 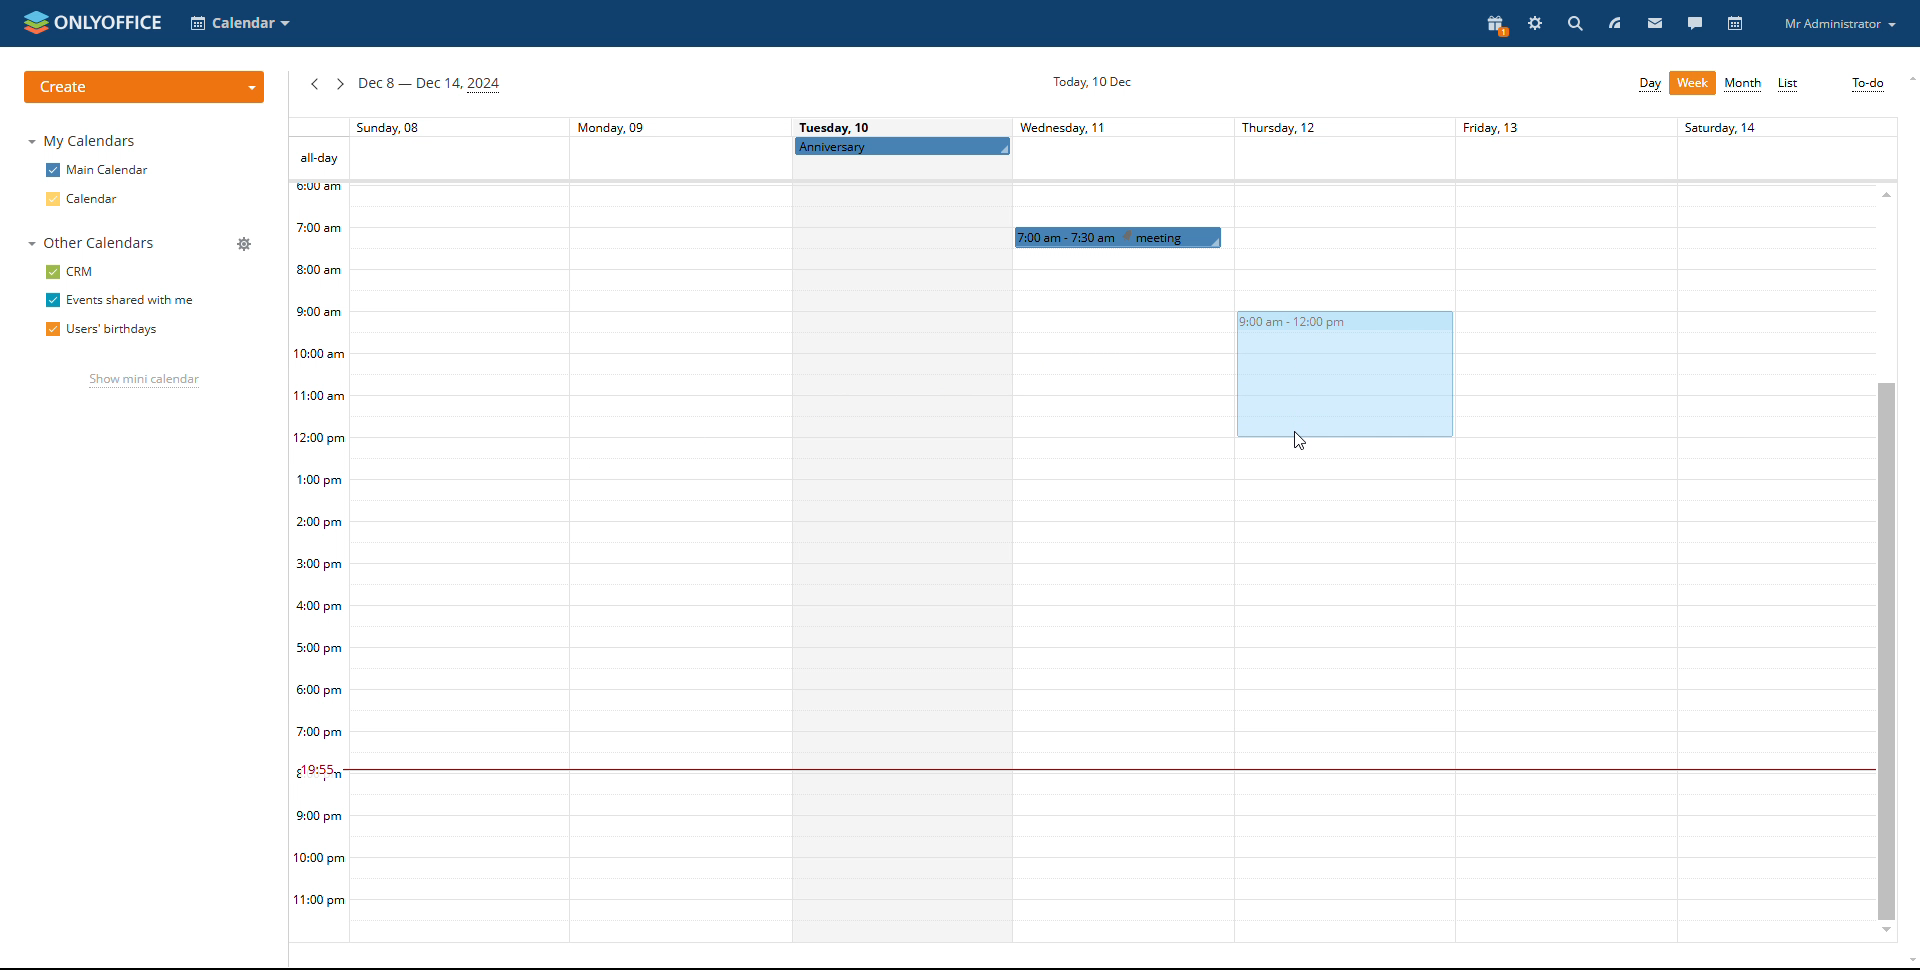 I want to click on search, so click(x=1573, y=23).